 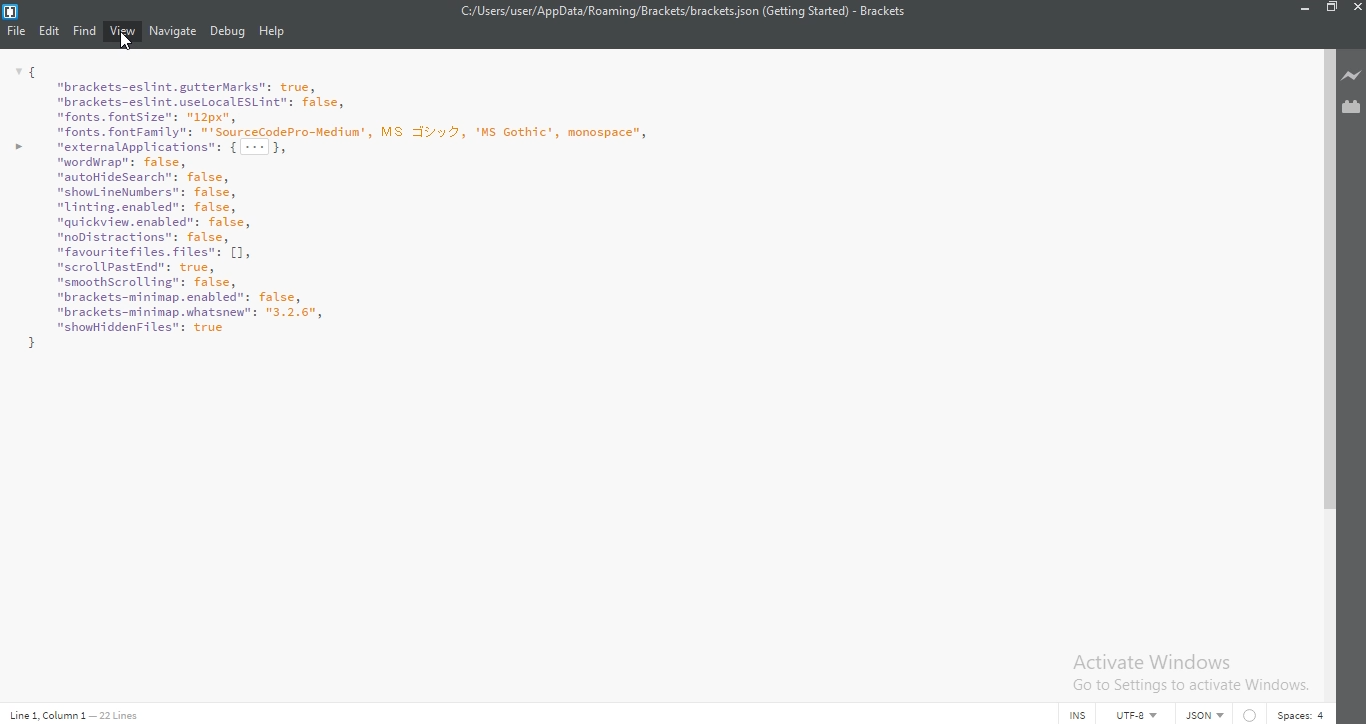 I want to click on C:/Users/user/AppData/Roaming/Brackets/brackets json (Getting Started) - Brackets, so click(x=685, y=12).